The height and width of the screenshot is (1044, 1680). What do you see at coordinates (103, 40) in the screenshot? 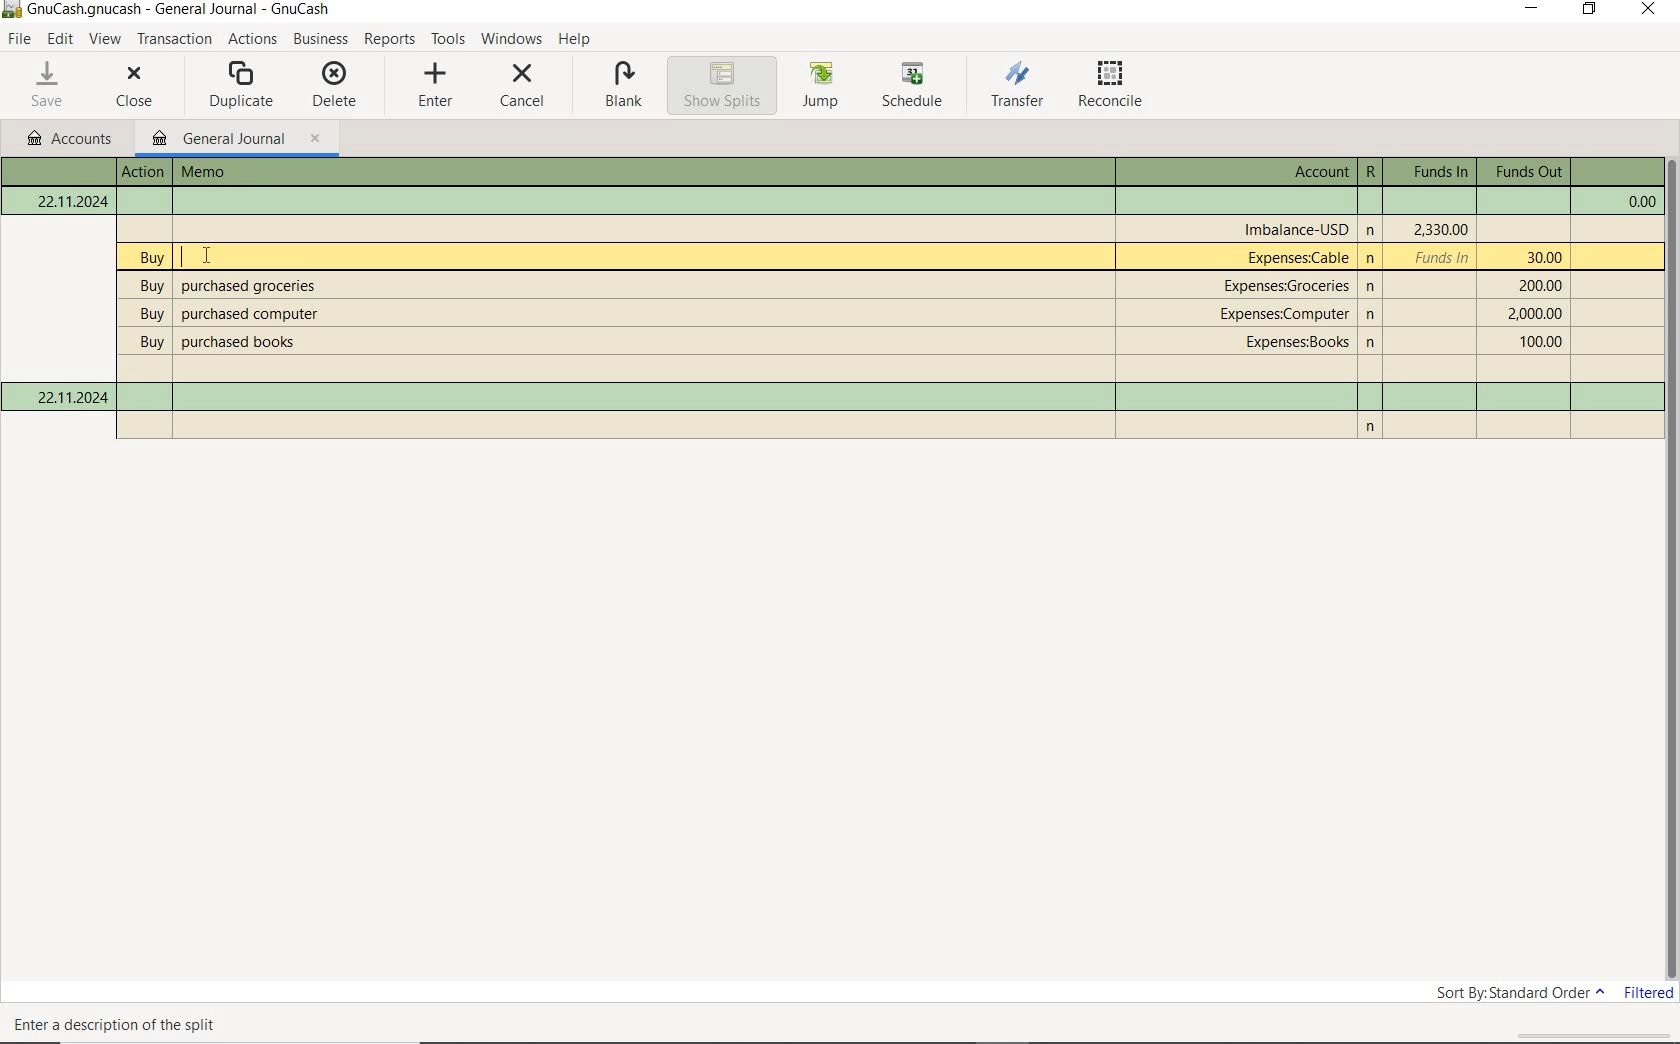
I see `VIEW` at bounding box center [103, 40].